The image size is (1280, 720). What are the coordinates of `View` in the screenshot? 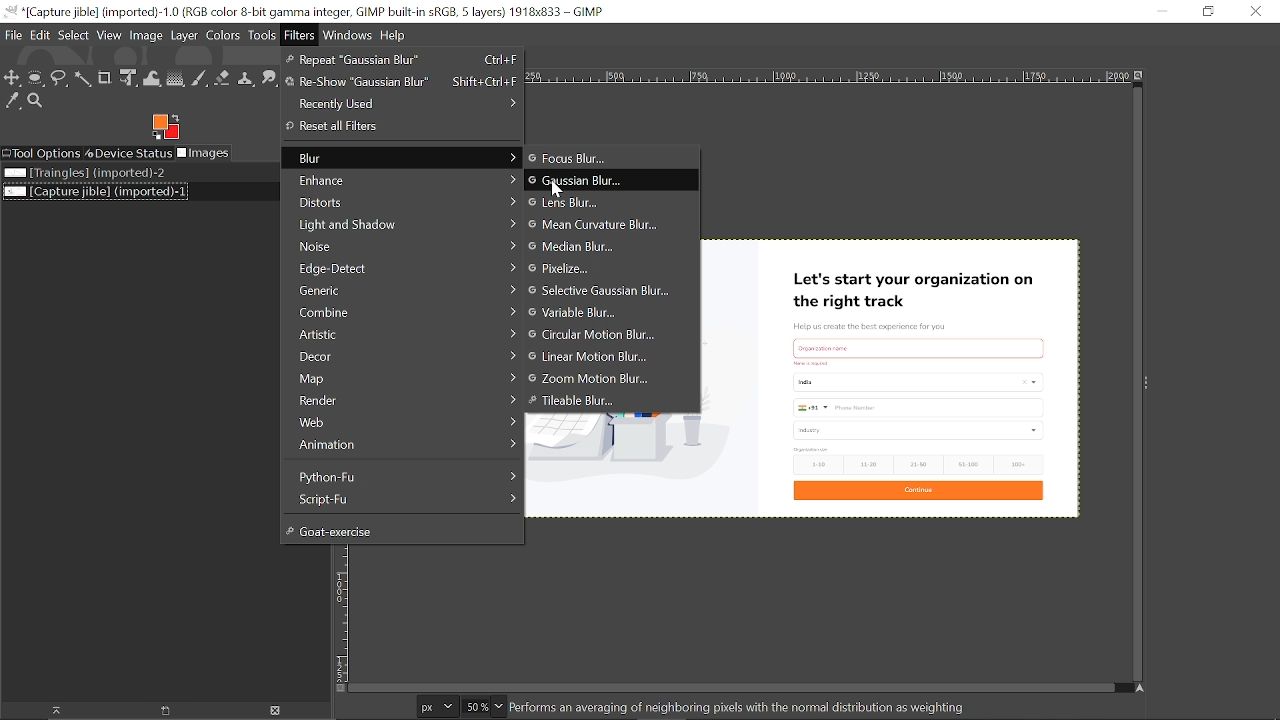 It's located at (110, 36).